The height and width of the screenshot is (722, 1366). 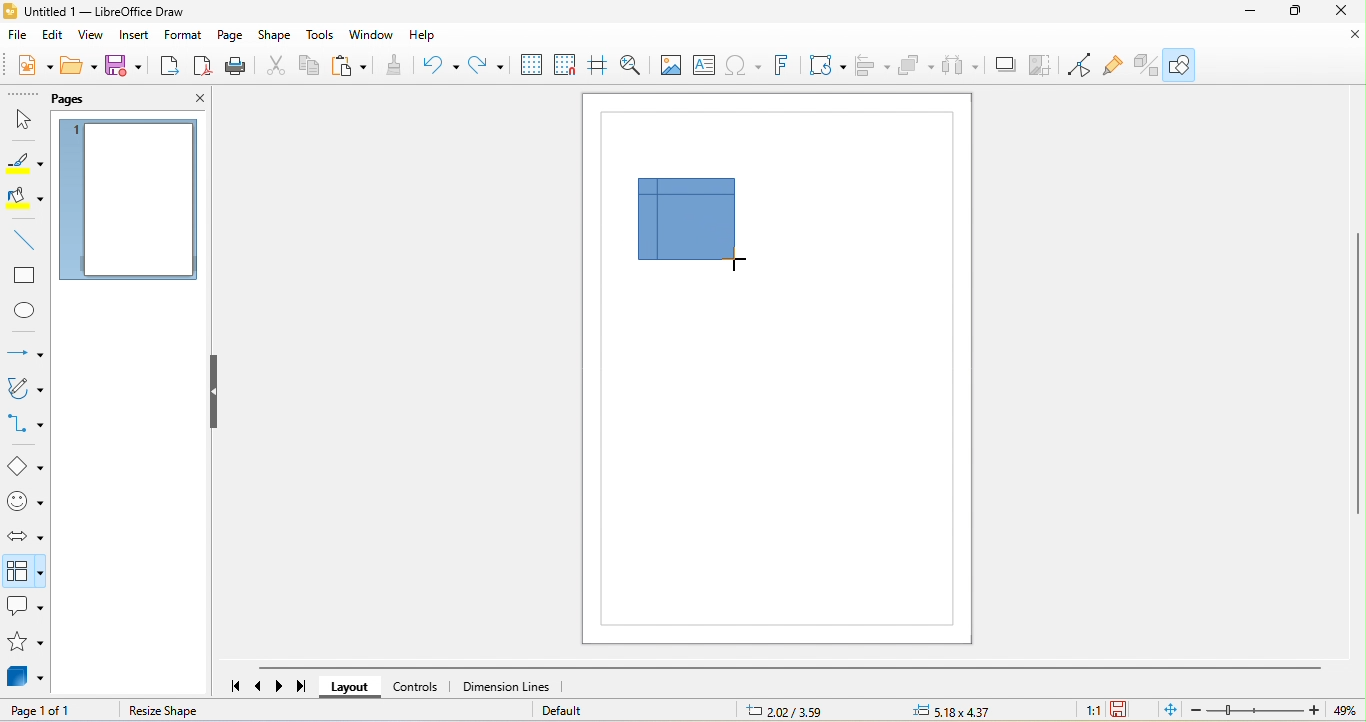 I want to click on symbol shape, so click(x=25, y=504).